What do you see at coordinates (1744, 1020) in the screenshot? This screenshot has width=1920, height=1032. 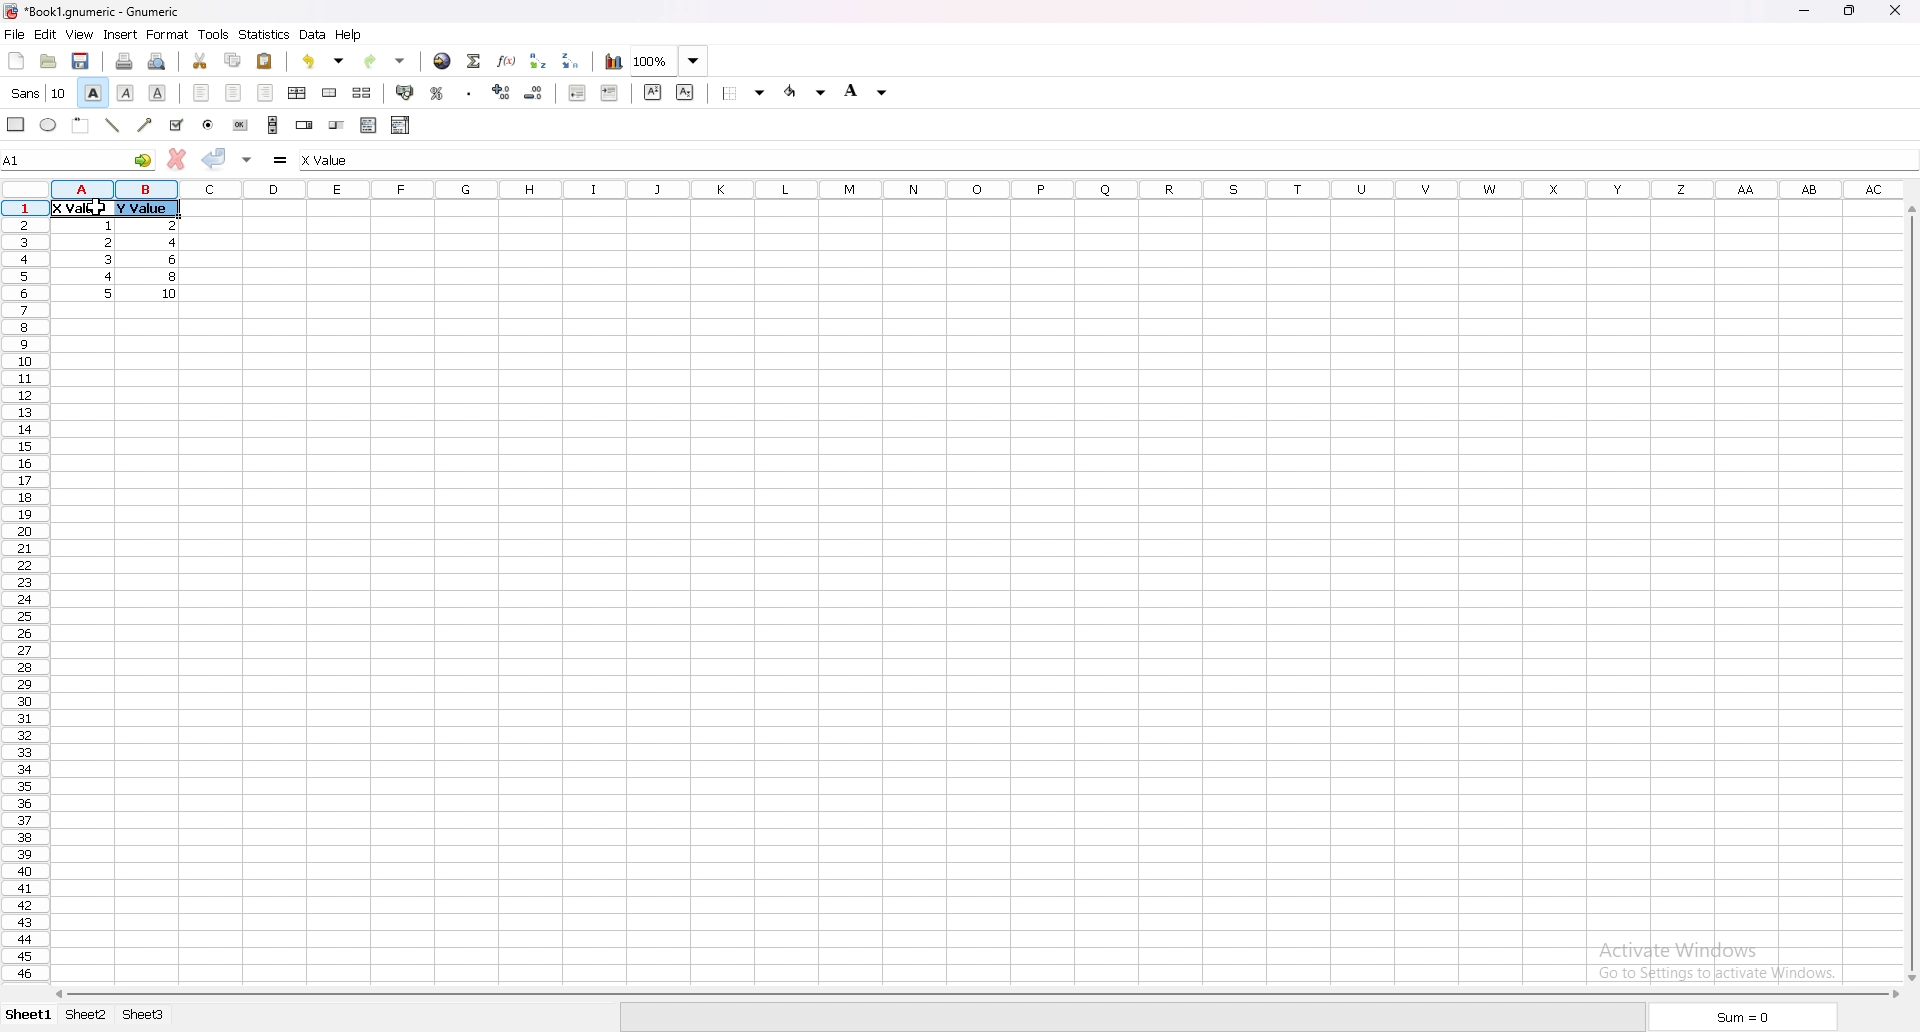 I see `sum` at bounding box center [1744, 1020].